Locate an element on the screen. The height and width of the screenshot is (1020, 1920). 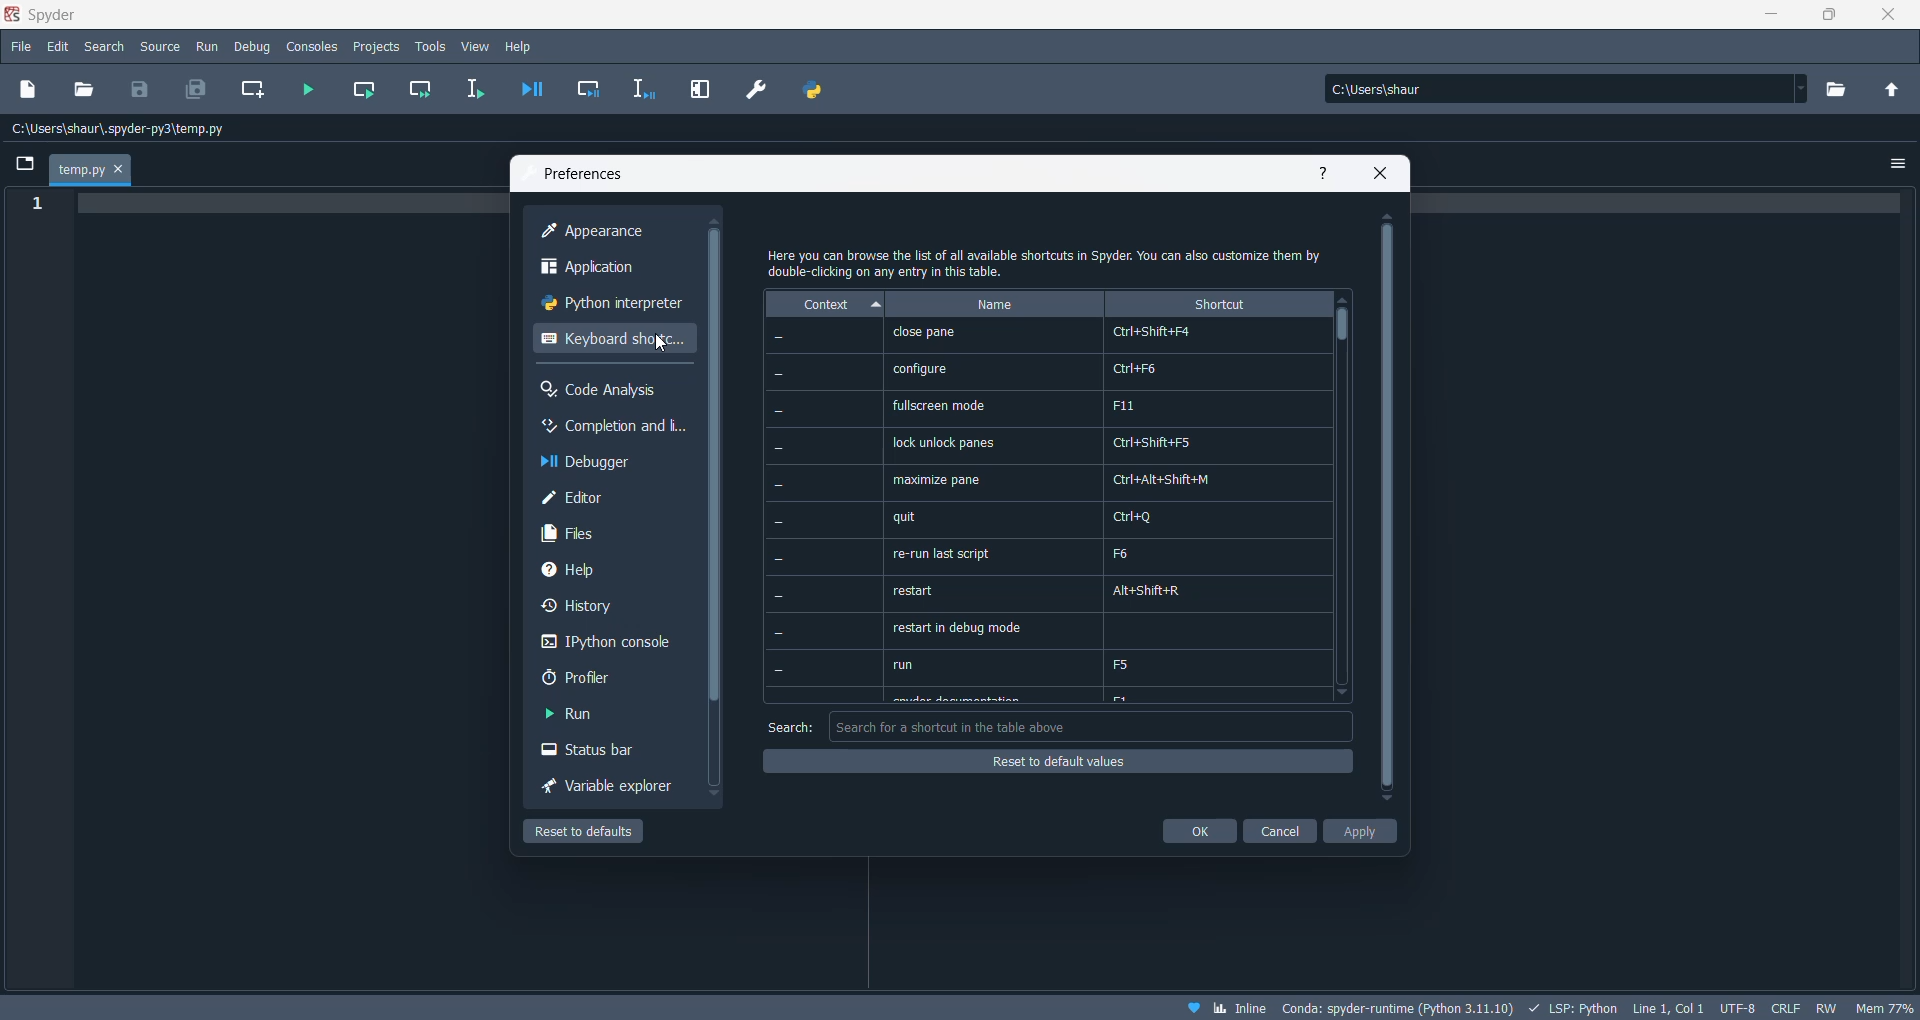
cancel is located at coordinates (1281, 830).